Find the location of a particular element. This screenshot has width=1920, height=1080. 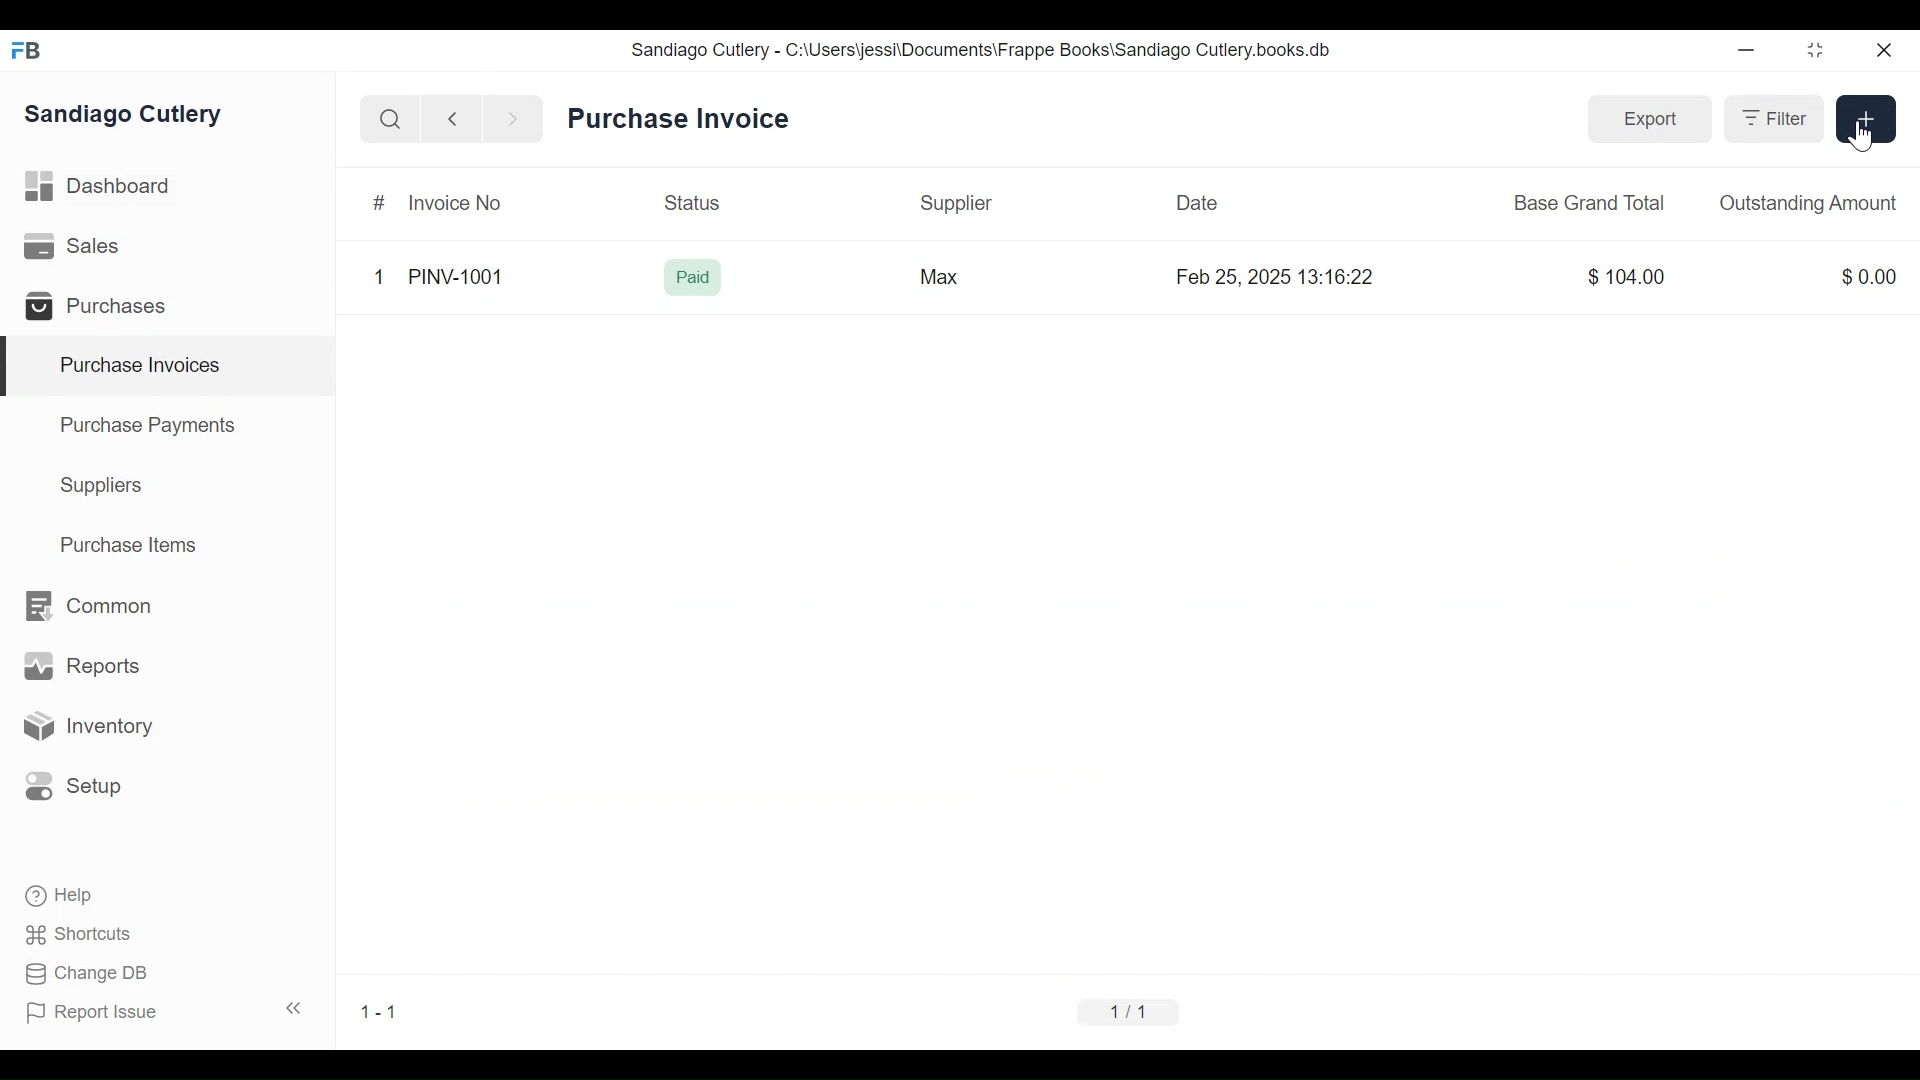

Purchase Invoice is located at coordinates (681, 120).